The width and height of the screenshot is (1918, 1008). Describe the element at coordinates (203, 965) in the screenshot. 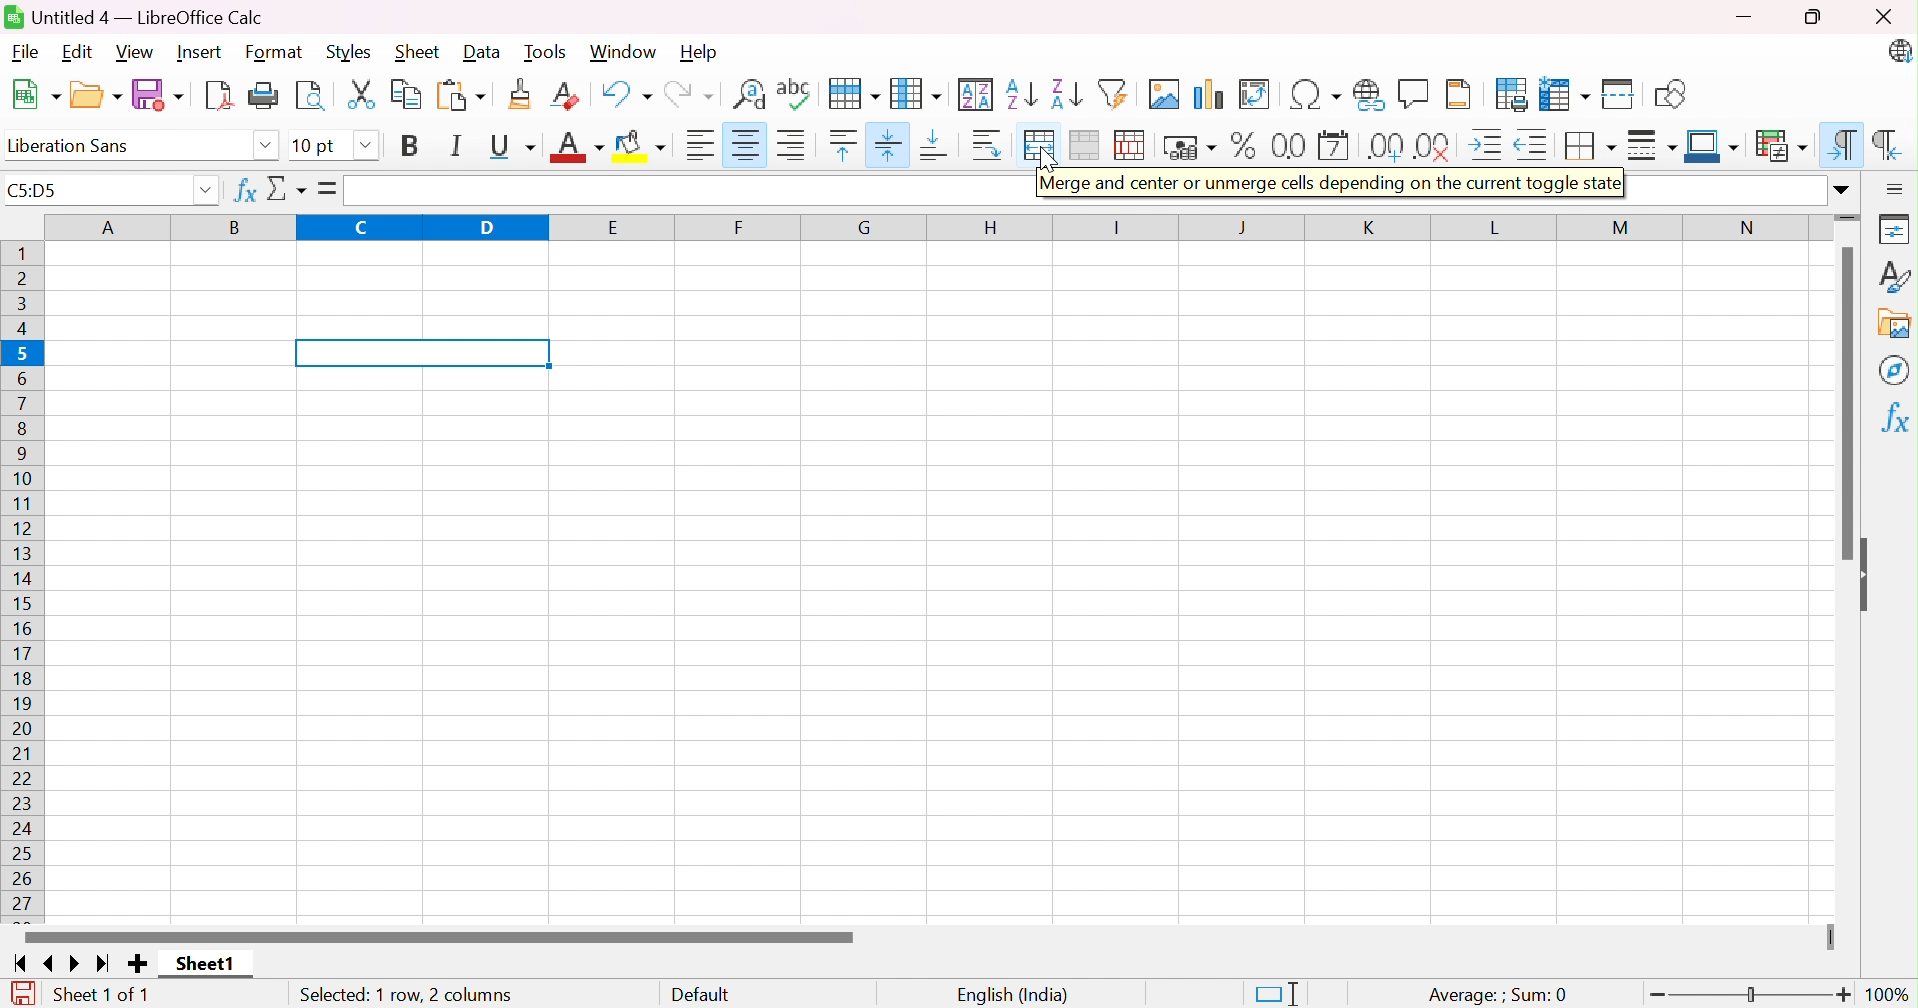

I see `Sheet1` at that location.